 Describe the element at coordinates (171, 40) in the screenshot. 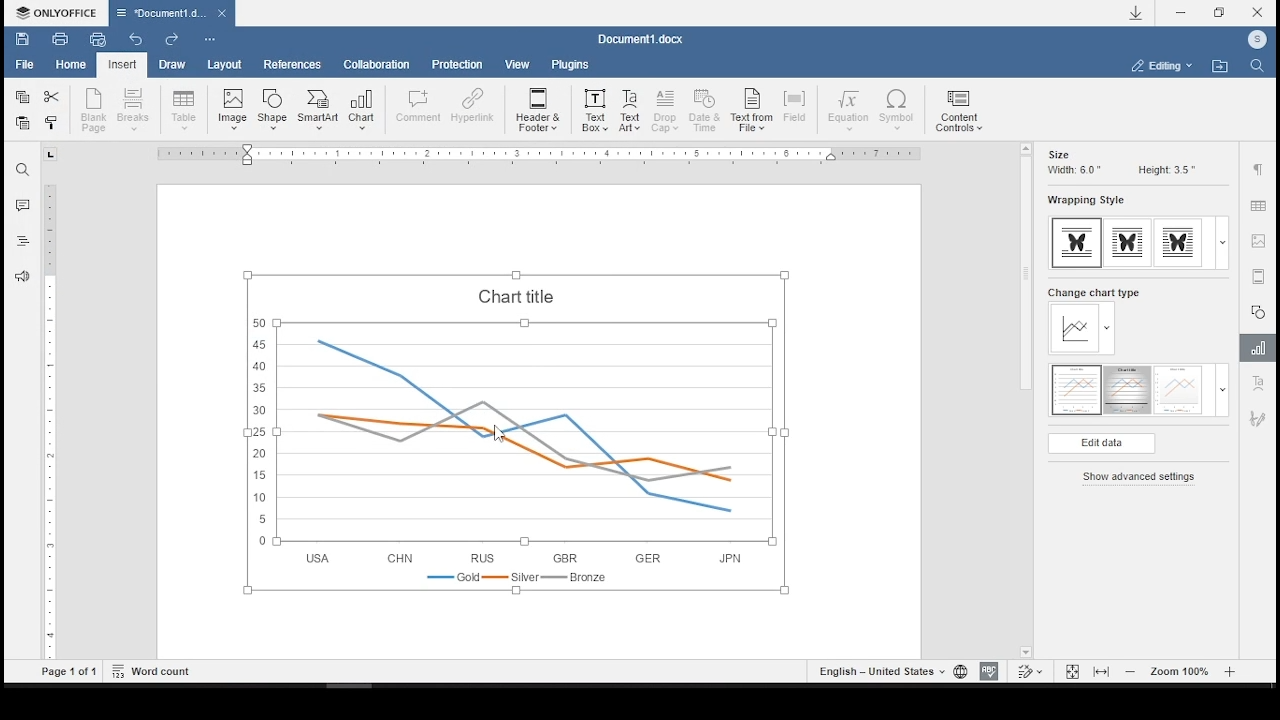

I see `redo` at that location.